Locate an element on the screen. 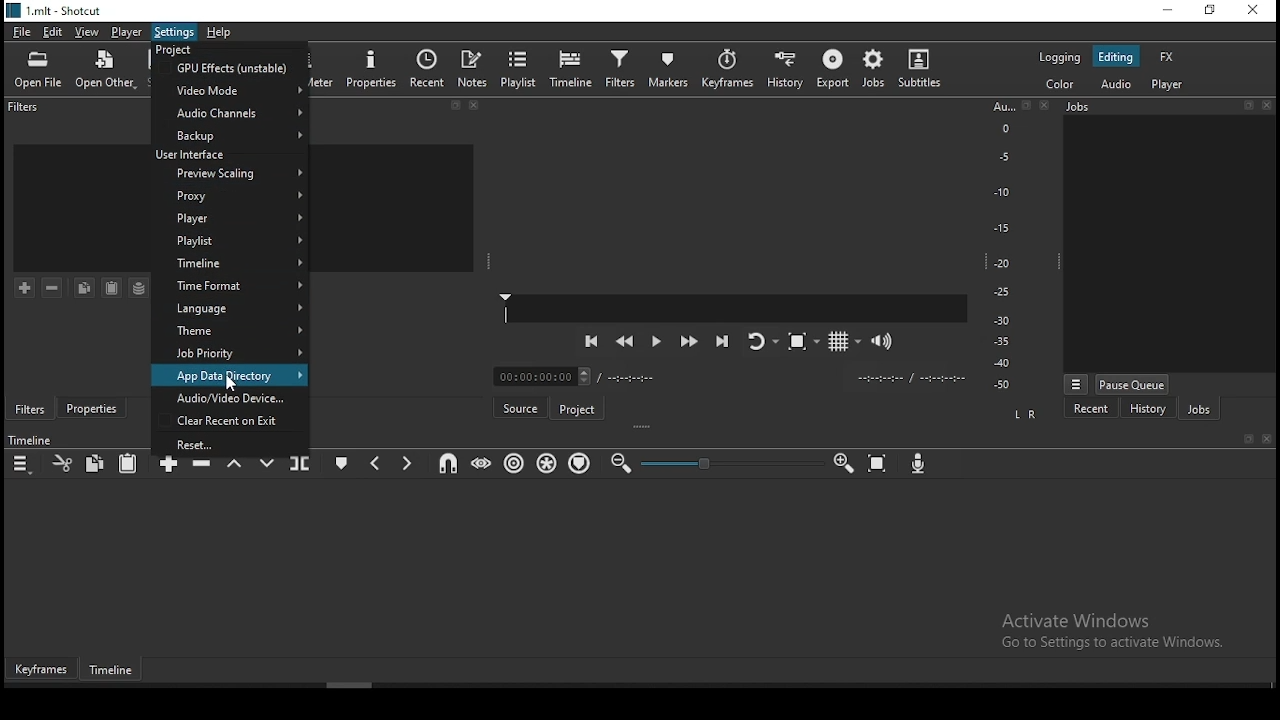  logging is located at coordinates (1058, 57).